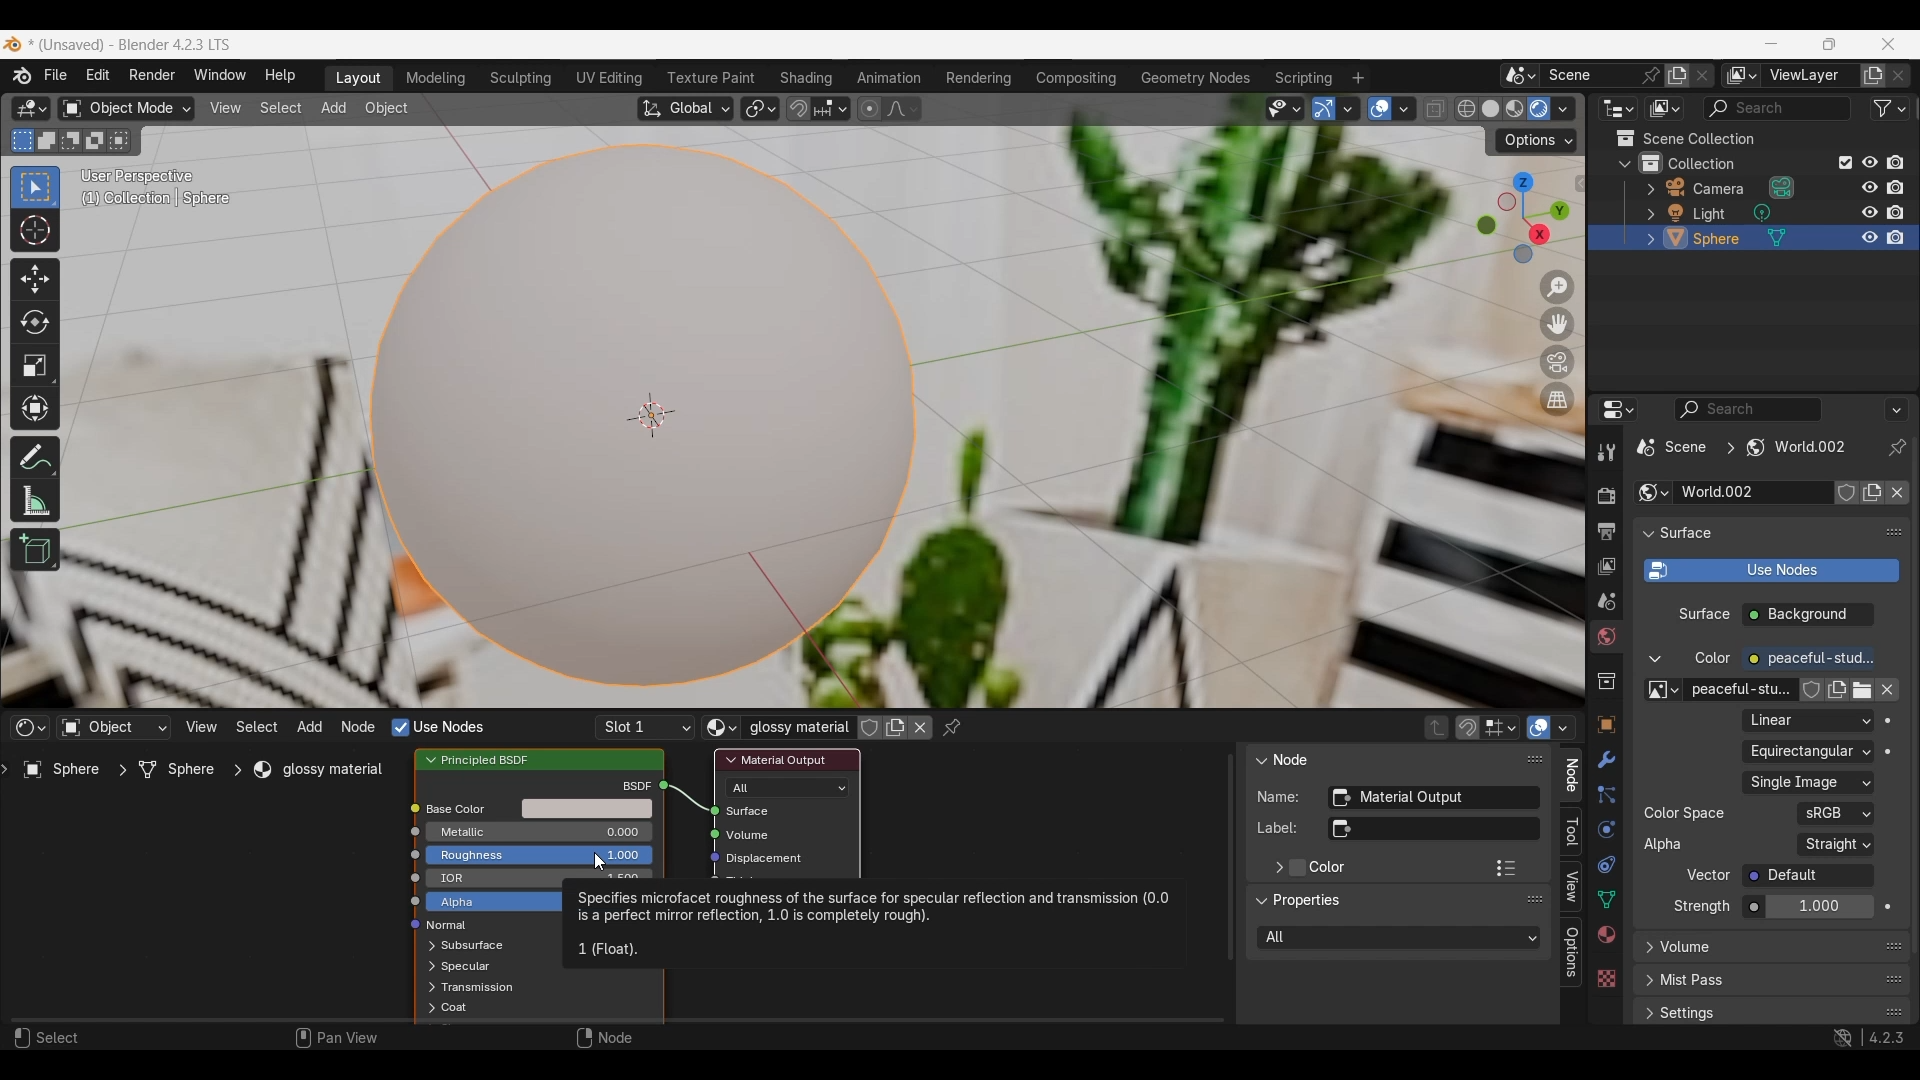  I want to click on sphere, so click(1719, 241).